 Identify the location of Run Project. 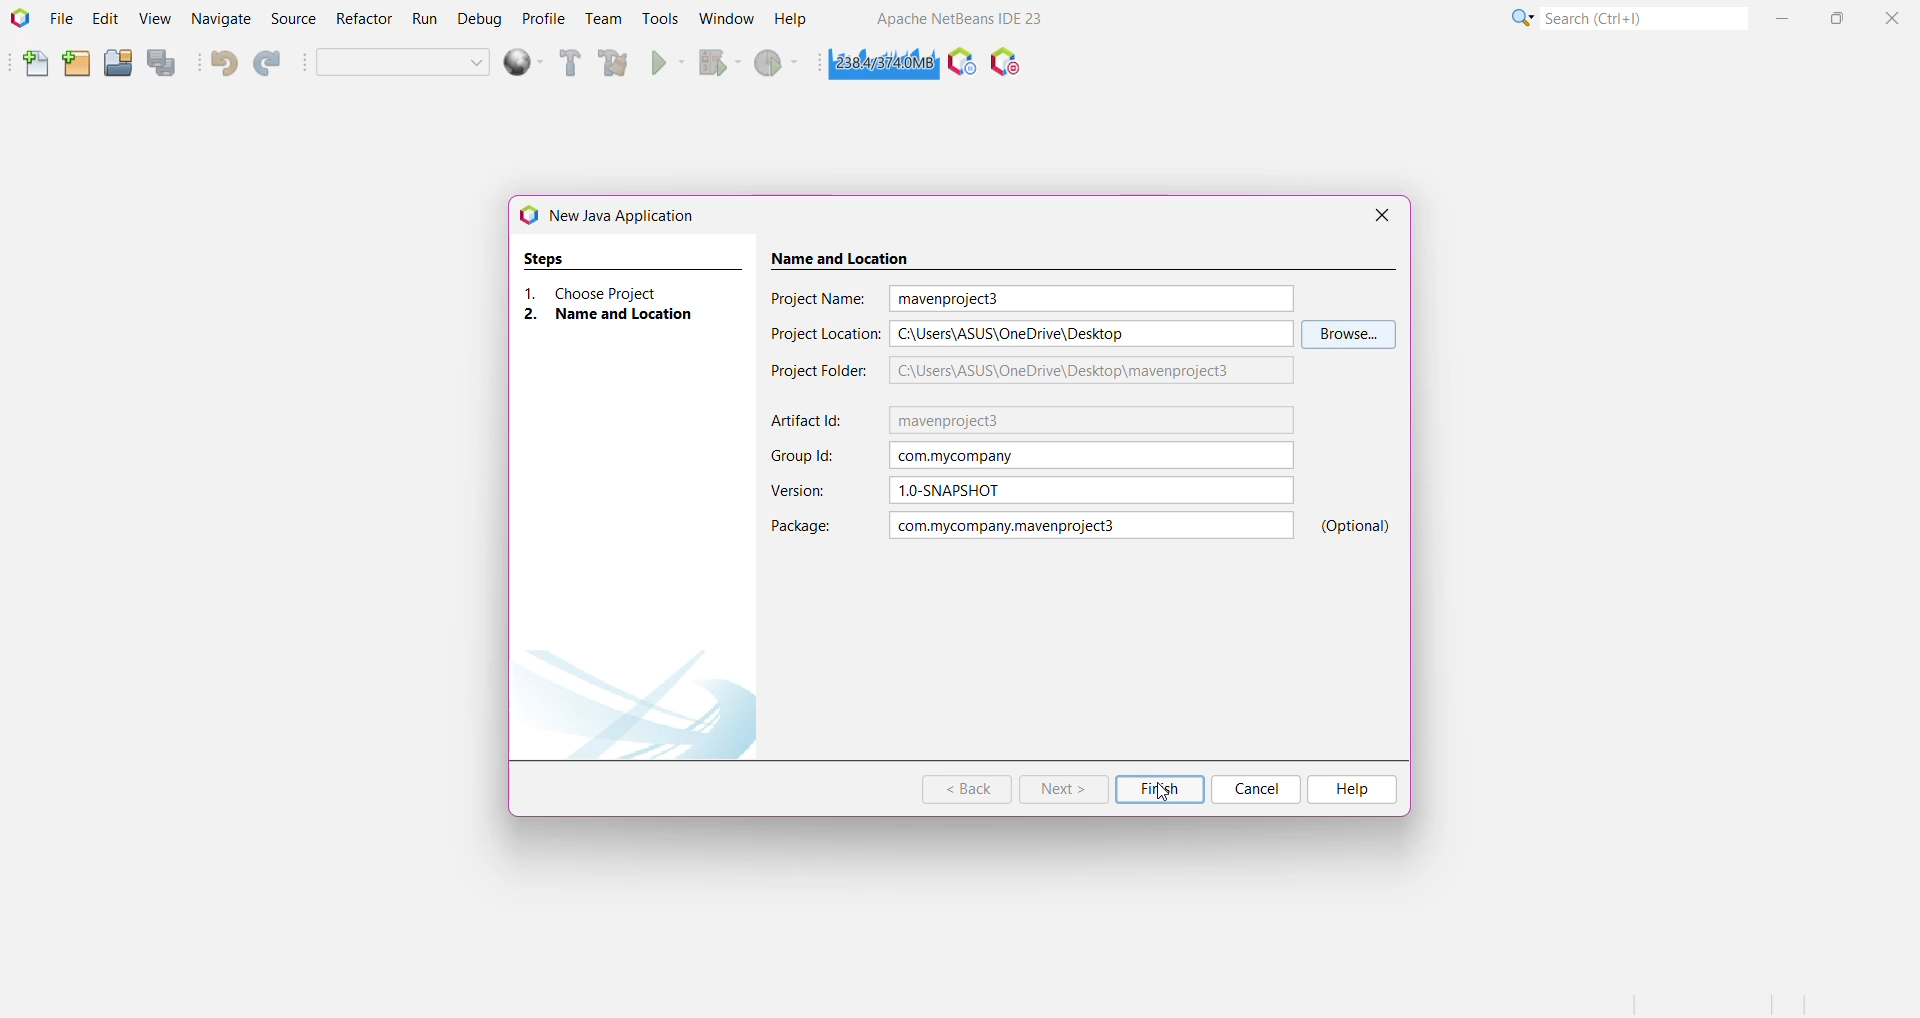
(667, 63).